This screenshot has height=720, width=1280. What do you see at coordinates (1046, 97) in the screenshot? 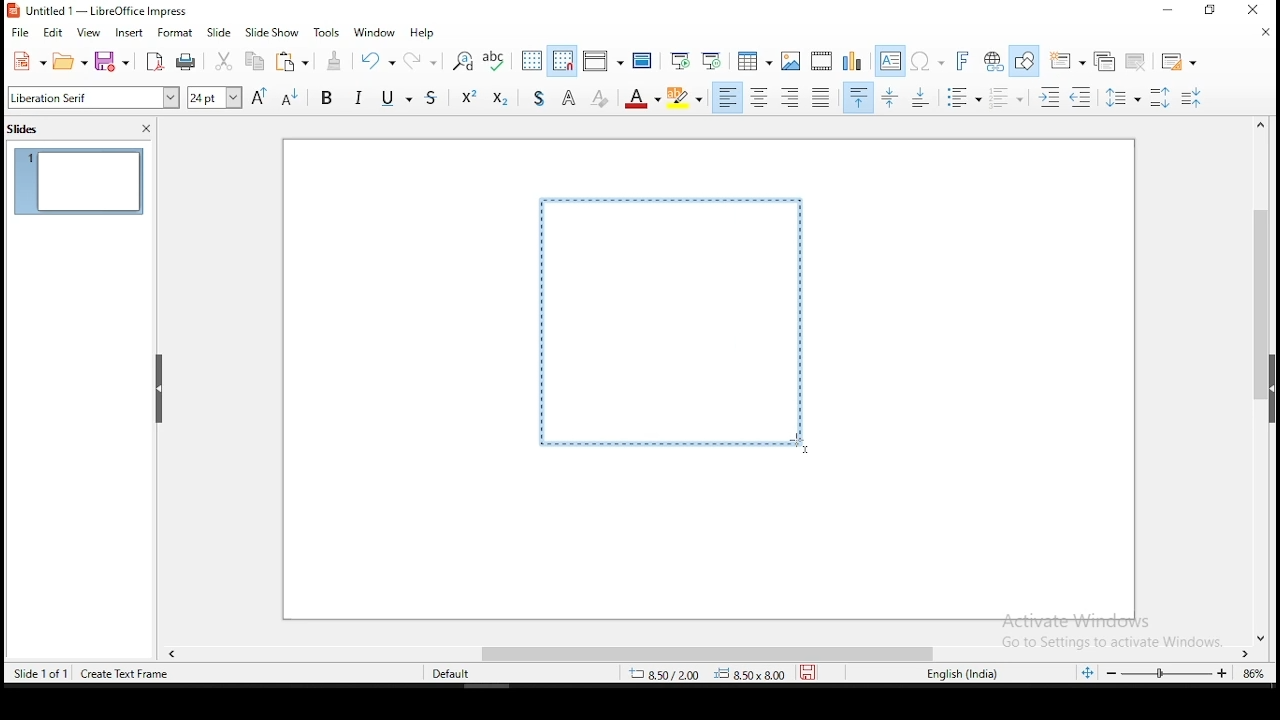
I see `increase indent` at bounding box center [1046, 97].